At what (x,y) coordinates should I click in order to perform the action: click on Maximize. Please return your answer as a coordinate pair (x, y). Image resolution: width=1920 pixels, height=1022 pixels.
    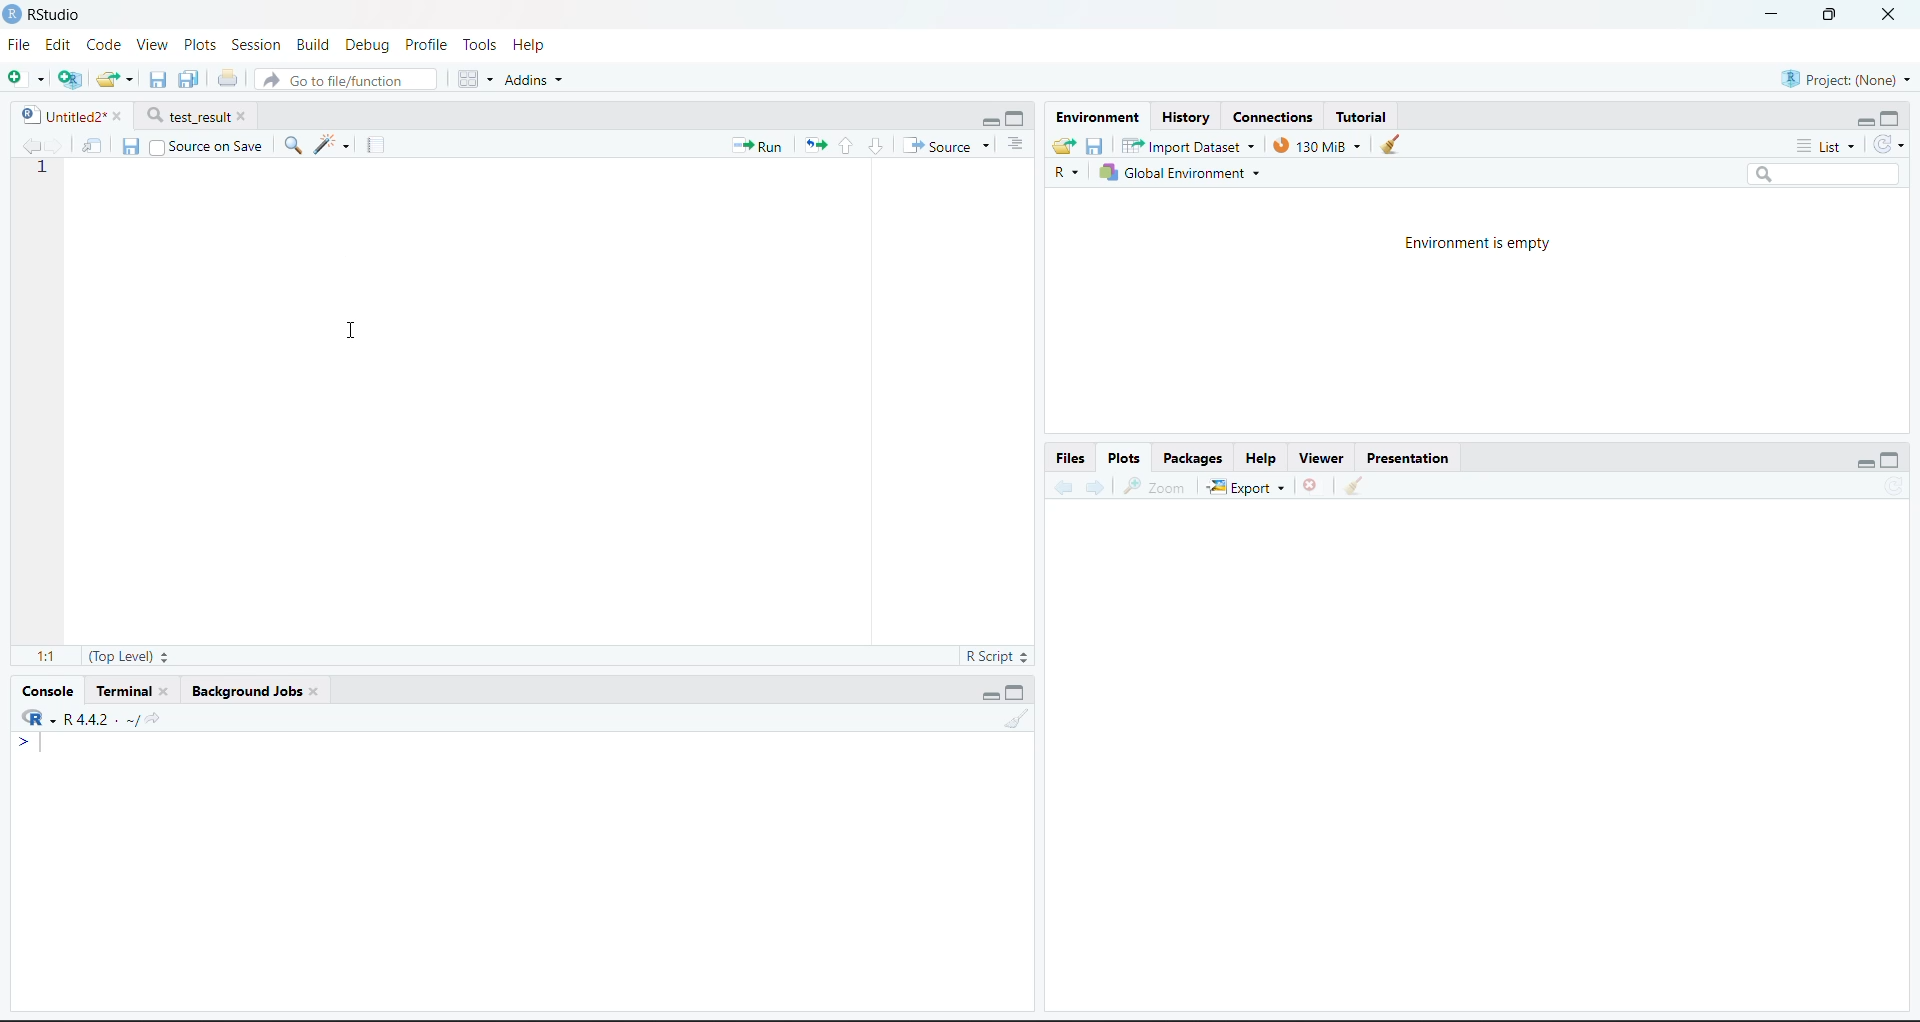
    Looking at the image, I should click on (1017, 693).